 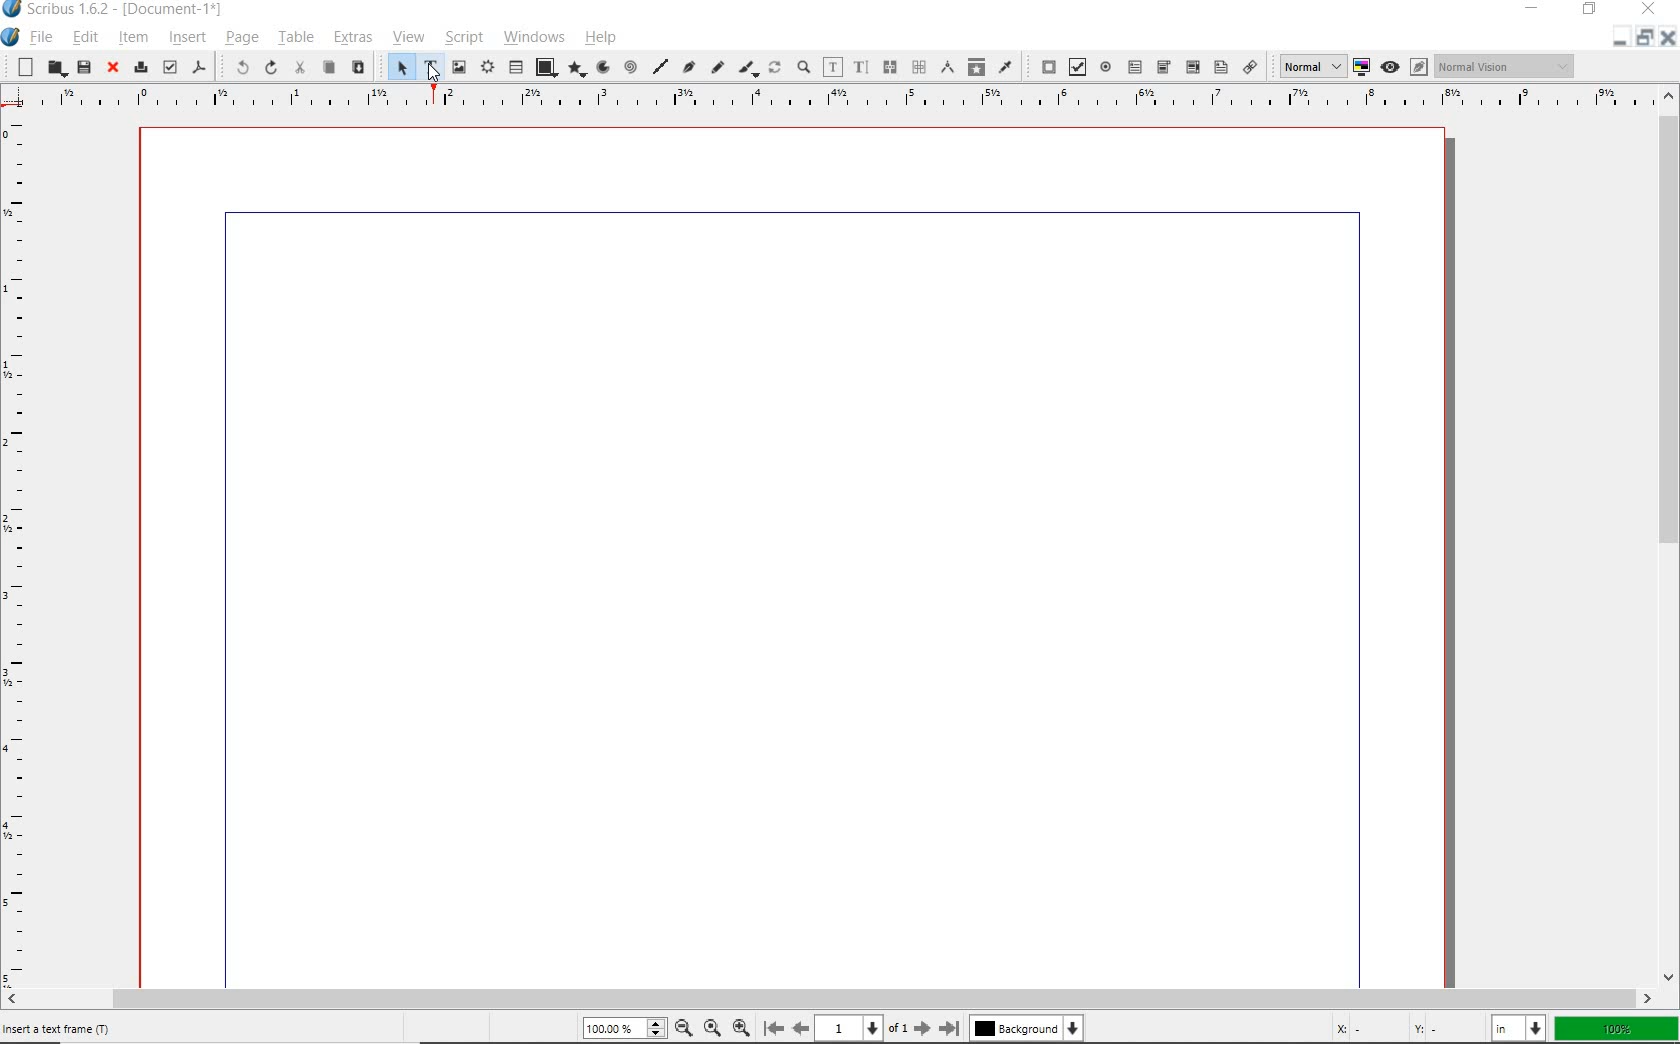 What do you see at coordinates (1670, 535) in the screenshot?
I see `scrollbar` at bounding box center [1670, 535].